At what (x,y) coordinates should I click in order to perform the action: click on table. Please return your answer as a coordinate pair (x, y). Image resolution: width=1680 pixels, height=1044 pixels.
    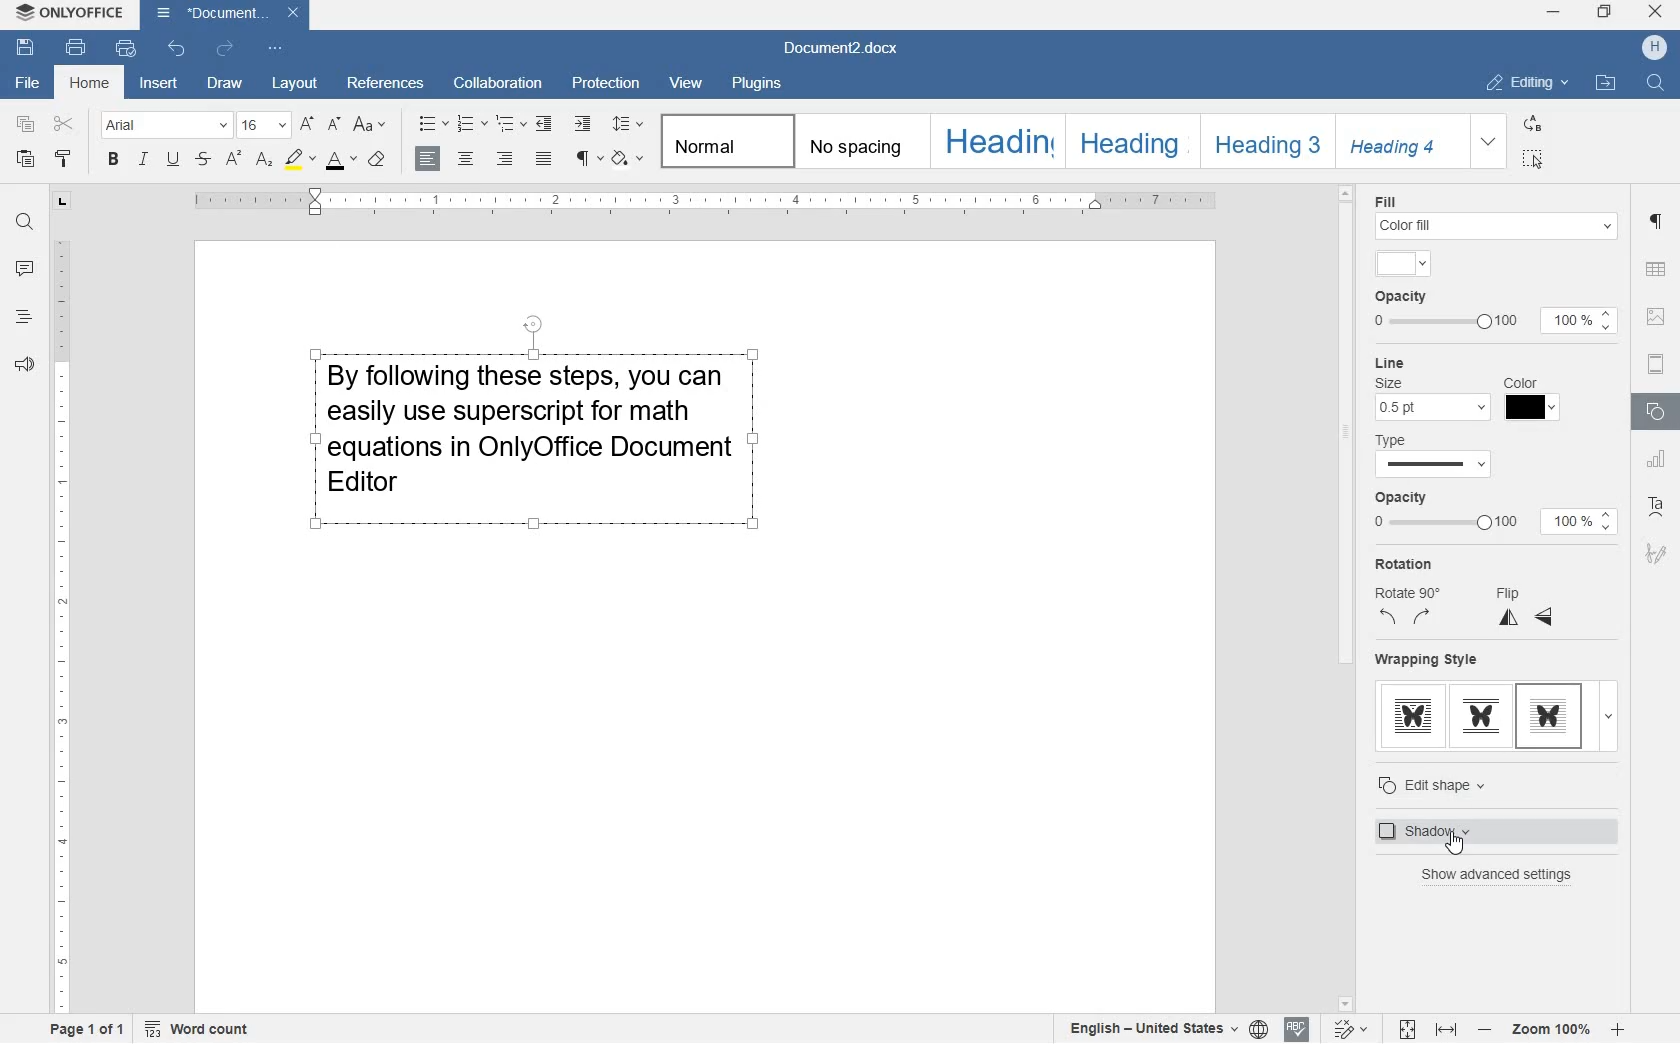
    Looking at the image, I should click on (1657, 271).